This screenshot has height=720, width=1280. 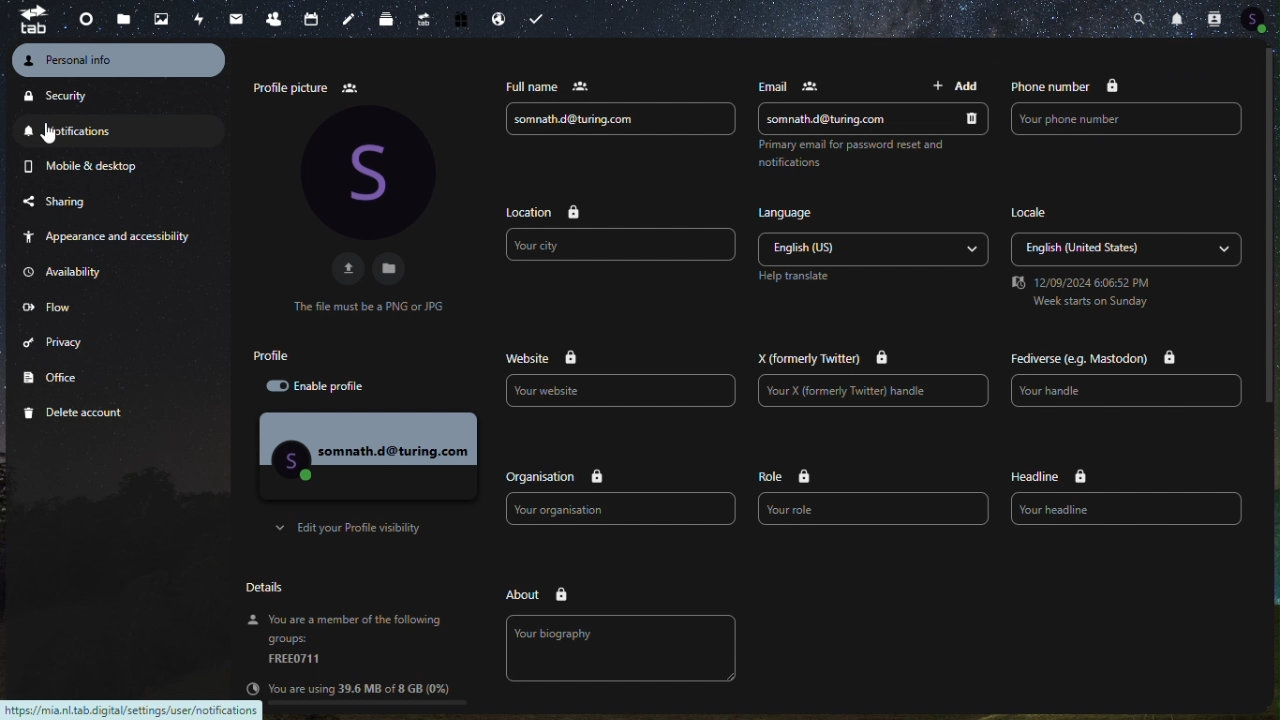 I want to click on availability, so click(x=82, y=272).